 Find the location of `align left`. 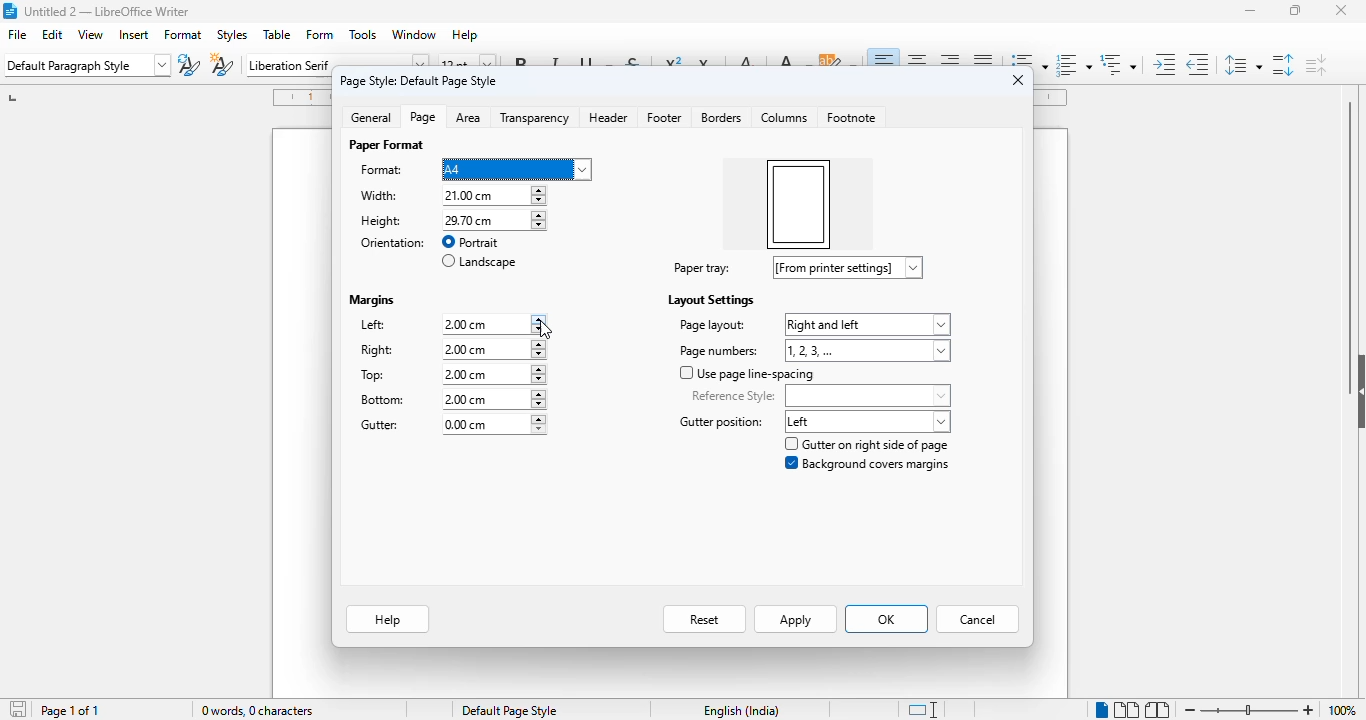

align left is located at coordinates (884, 59).